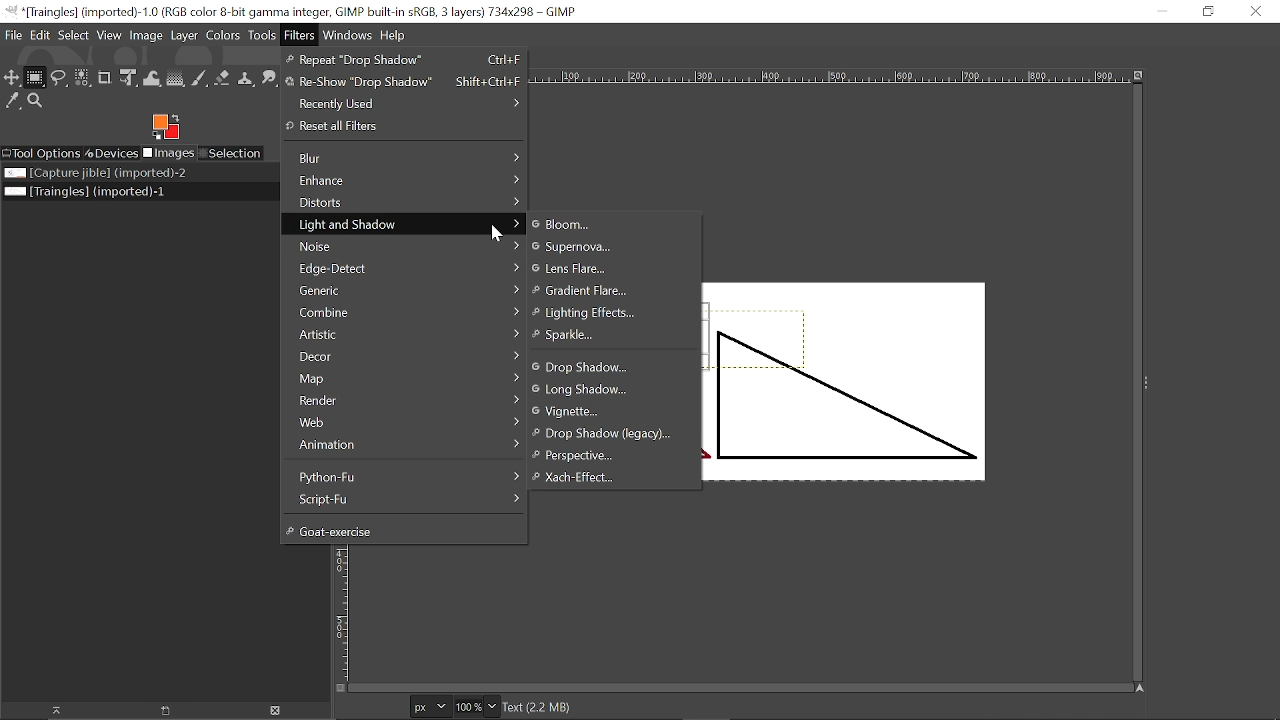  What do you see at coordinates (408, 180) in the screenshot?
I see `Enhance` at bounding box center [408, 180].